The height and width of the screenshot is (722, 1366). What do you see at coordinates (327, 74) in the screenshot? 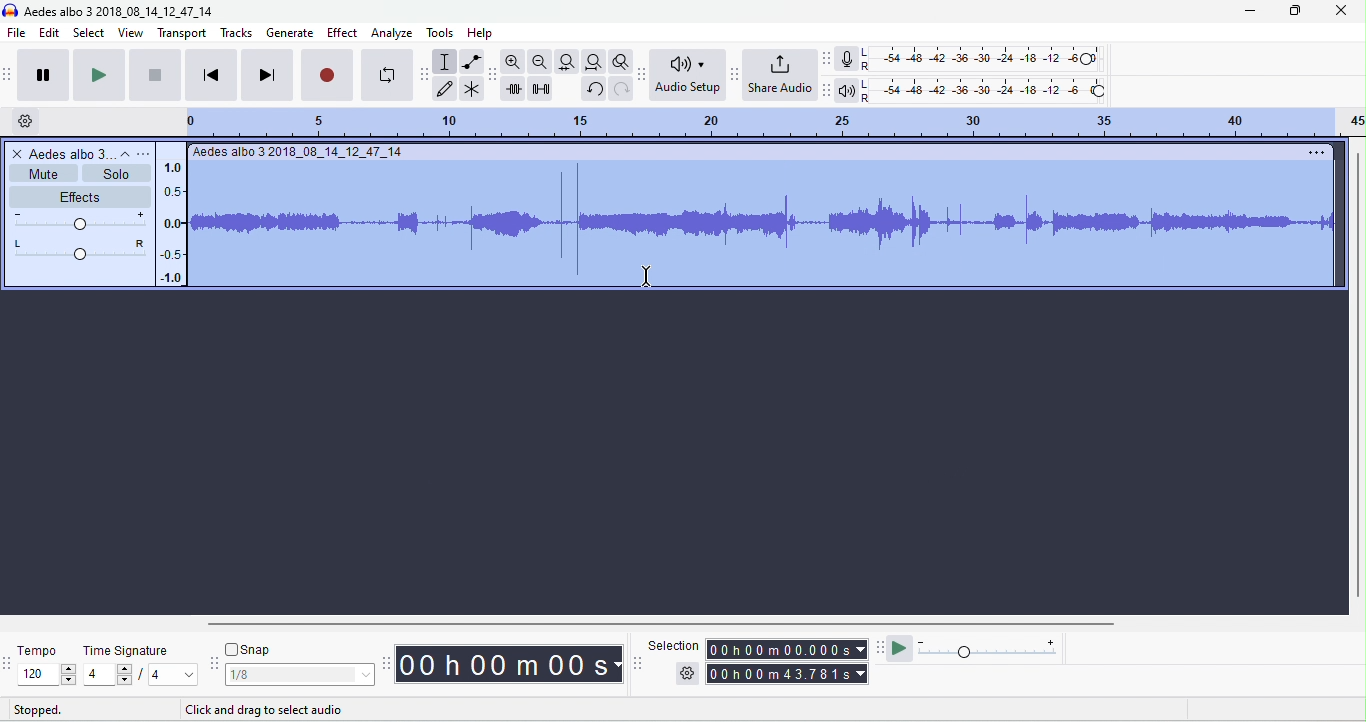
I see `record` at bounding box center [327, 74].